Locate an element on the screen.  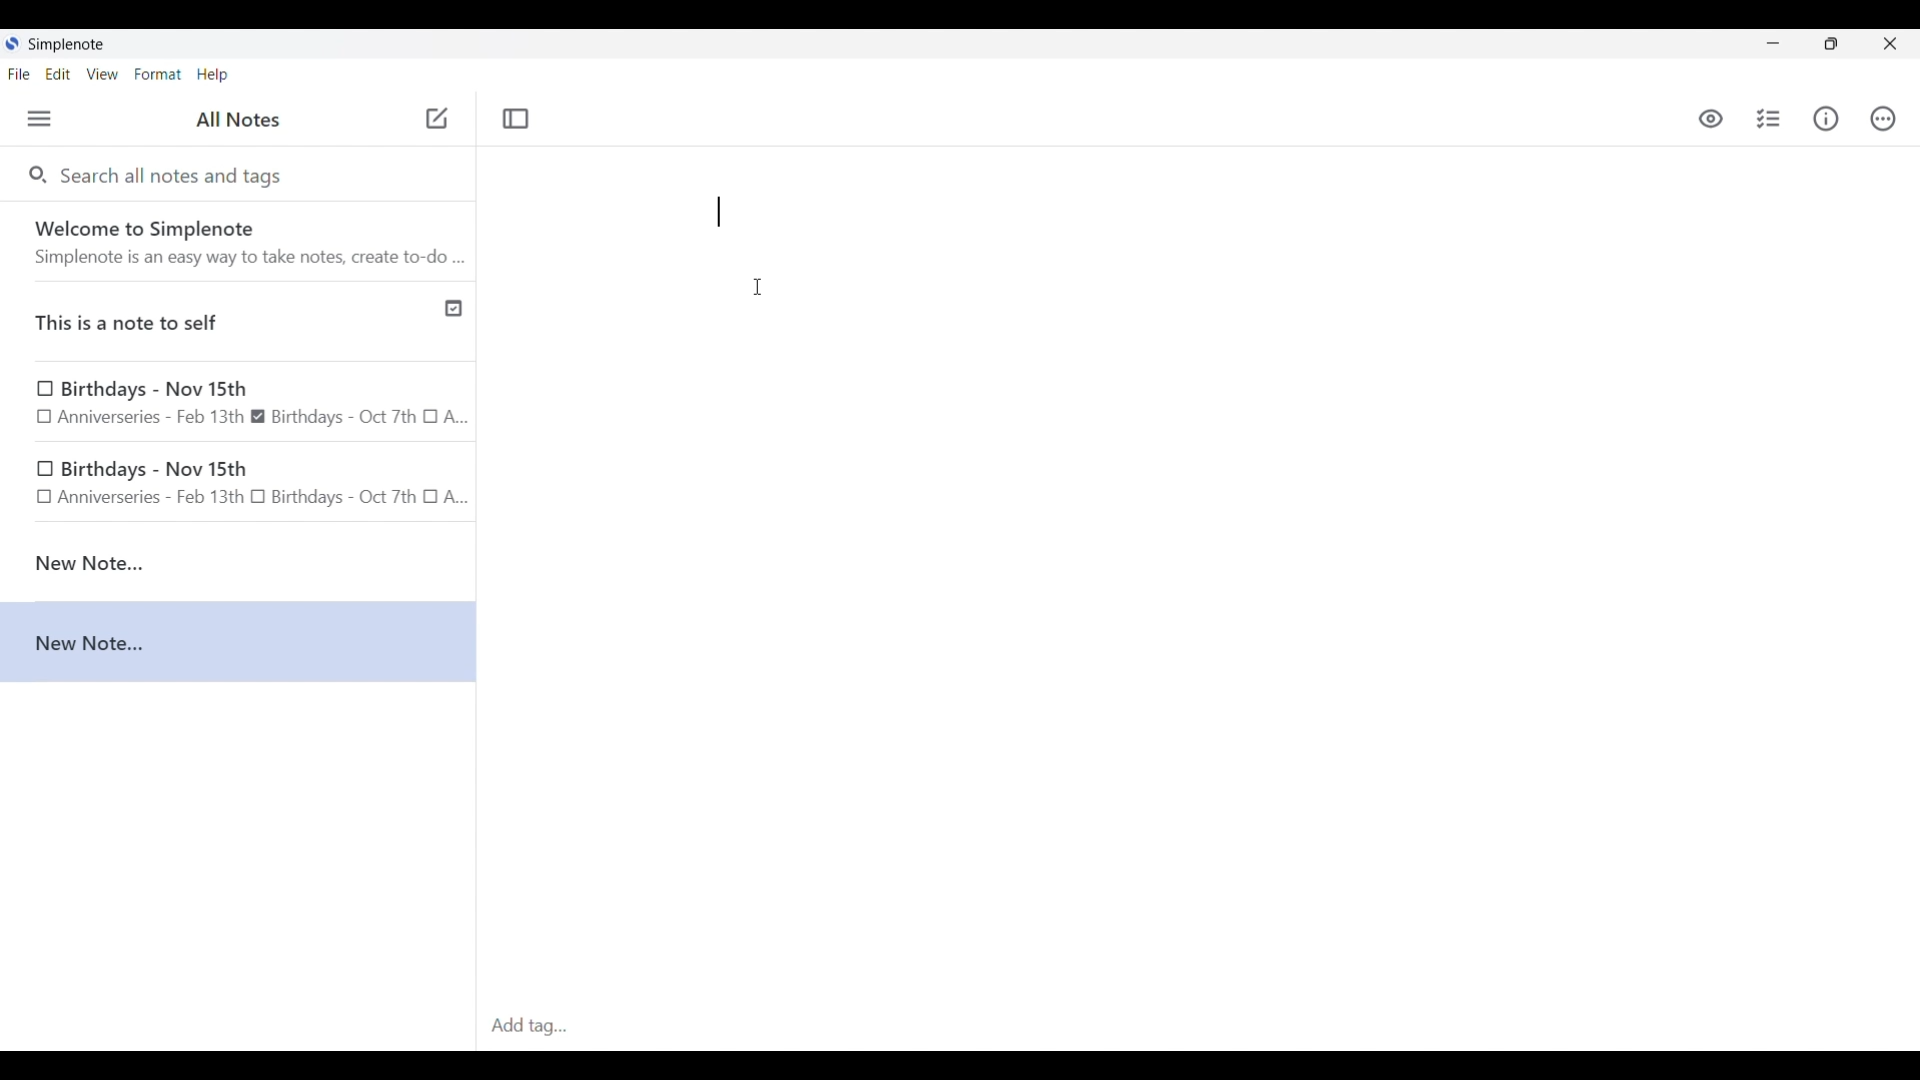
Toggle to see markdown preview is located at coordinates (1711, 119).